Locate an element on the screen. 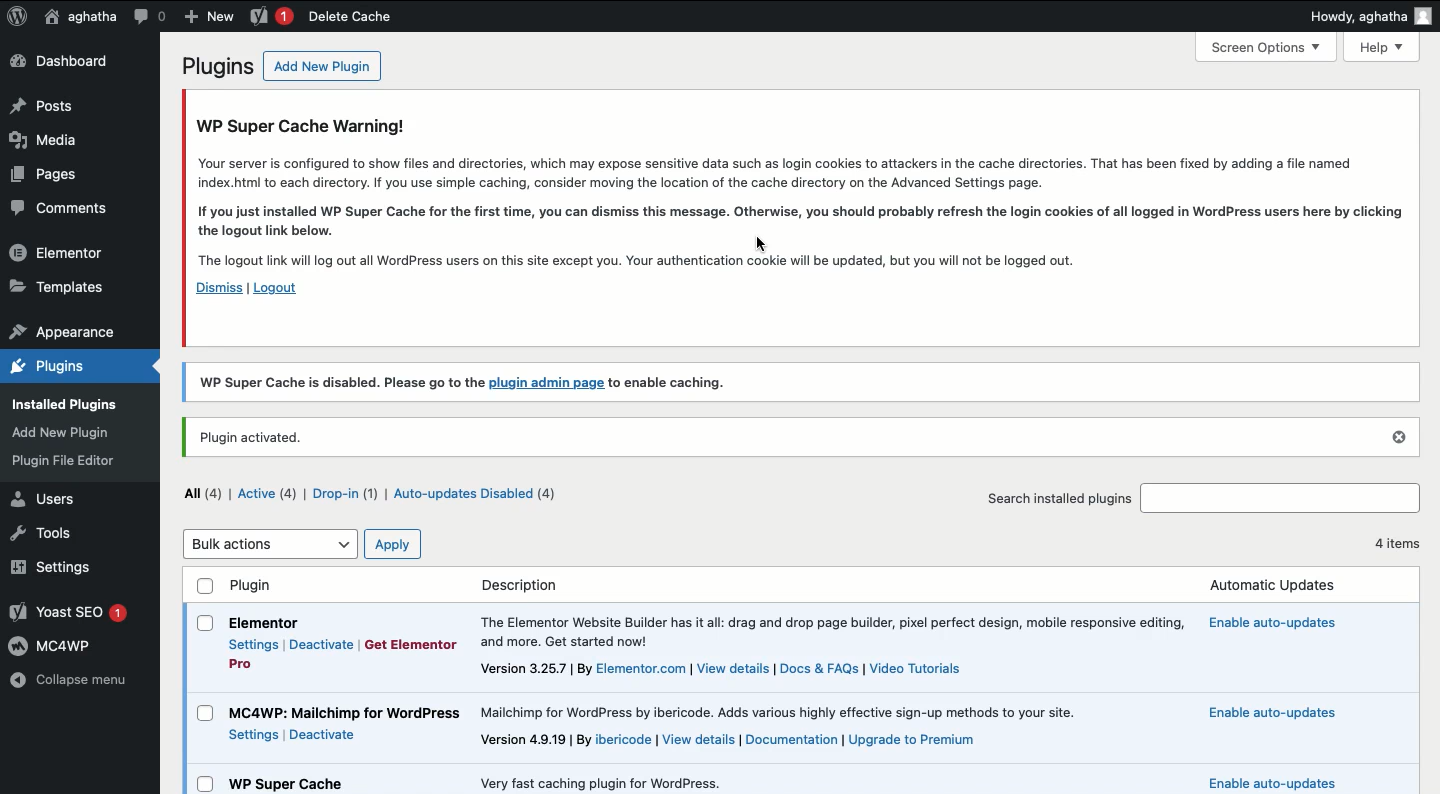 The width and height of the screenshot is (1440, 794). Active is located at coordinates (267, 494).